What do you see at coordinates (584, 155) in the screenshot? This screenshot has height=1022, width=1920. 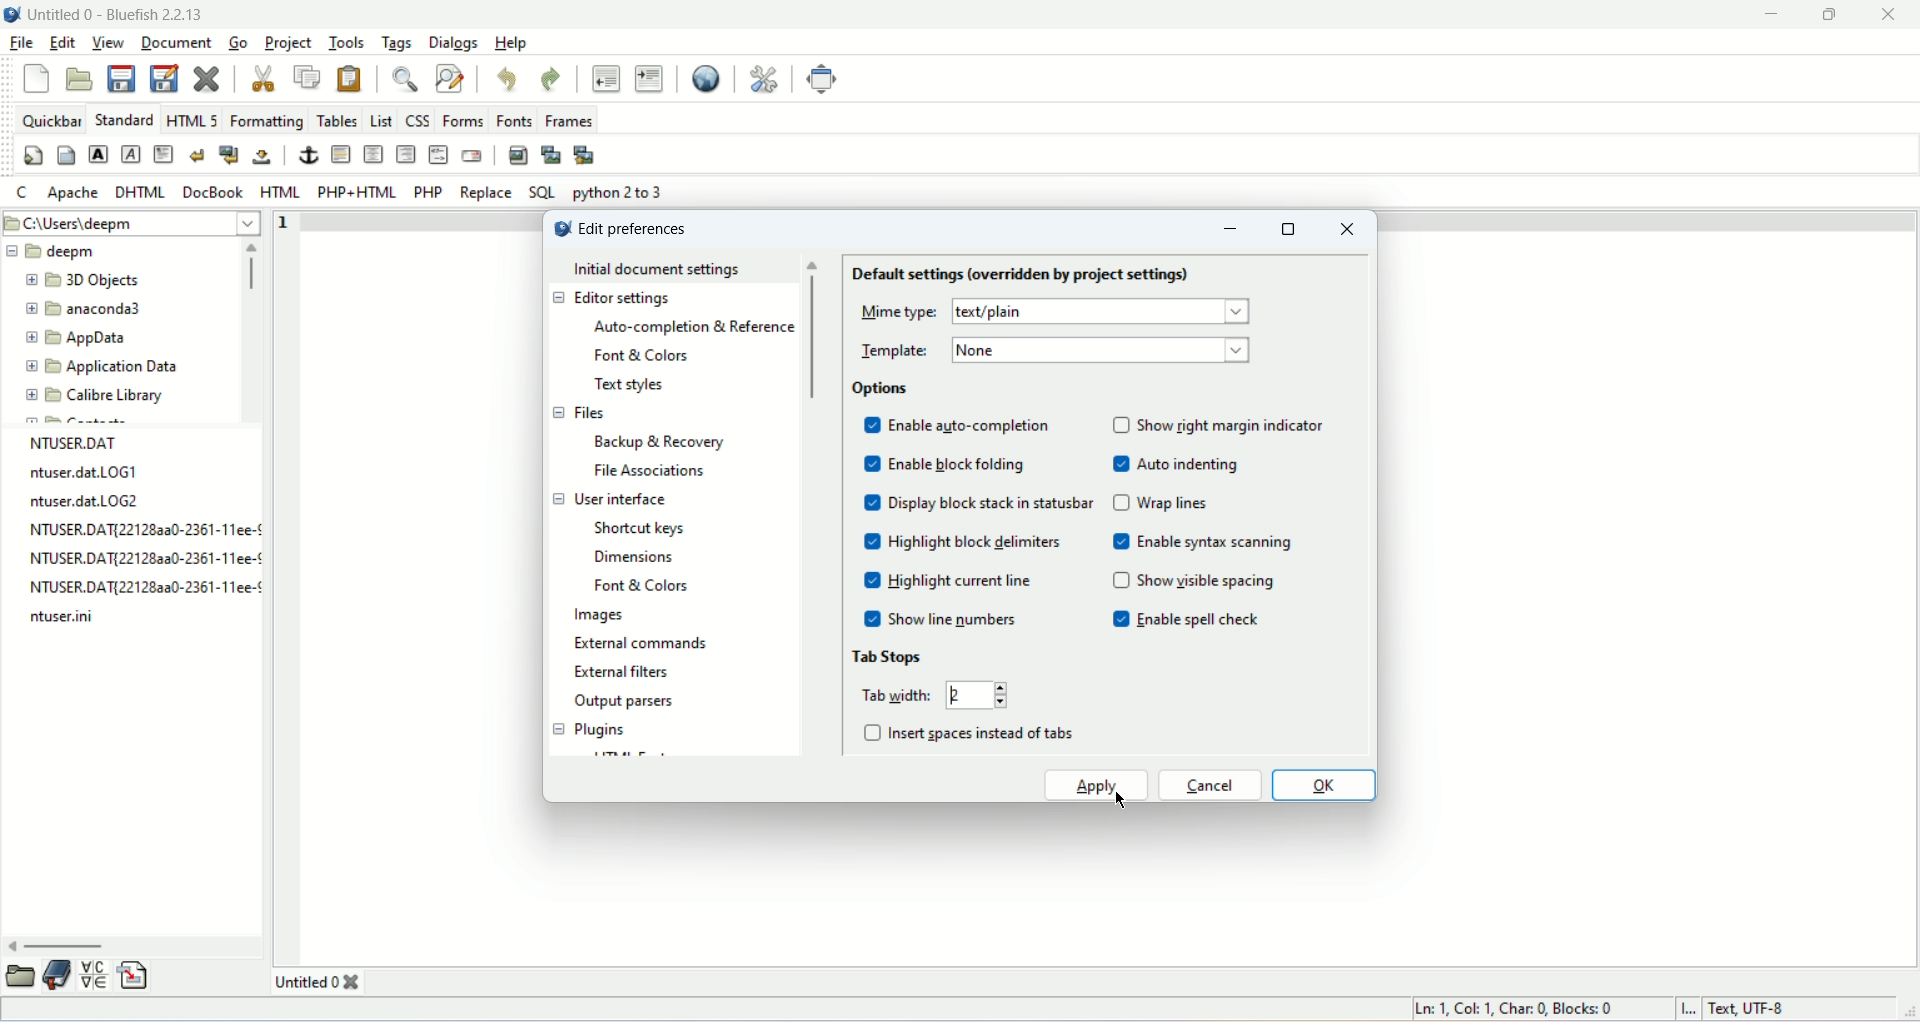 I see `Multi thumbnail` at bounding box center [584, 155].